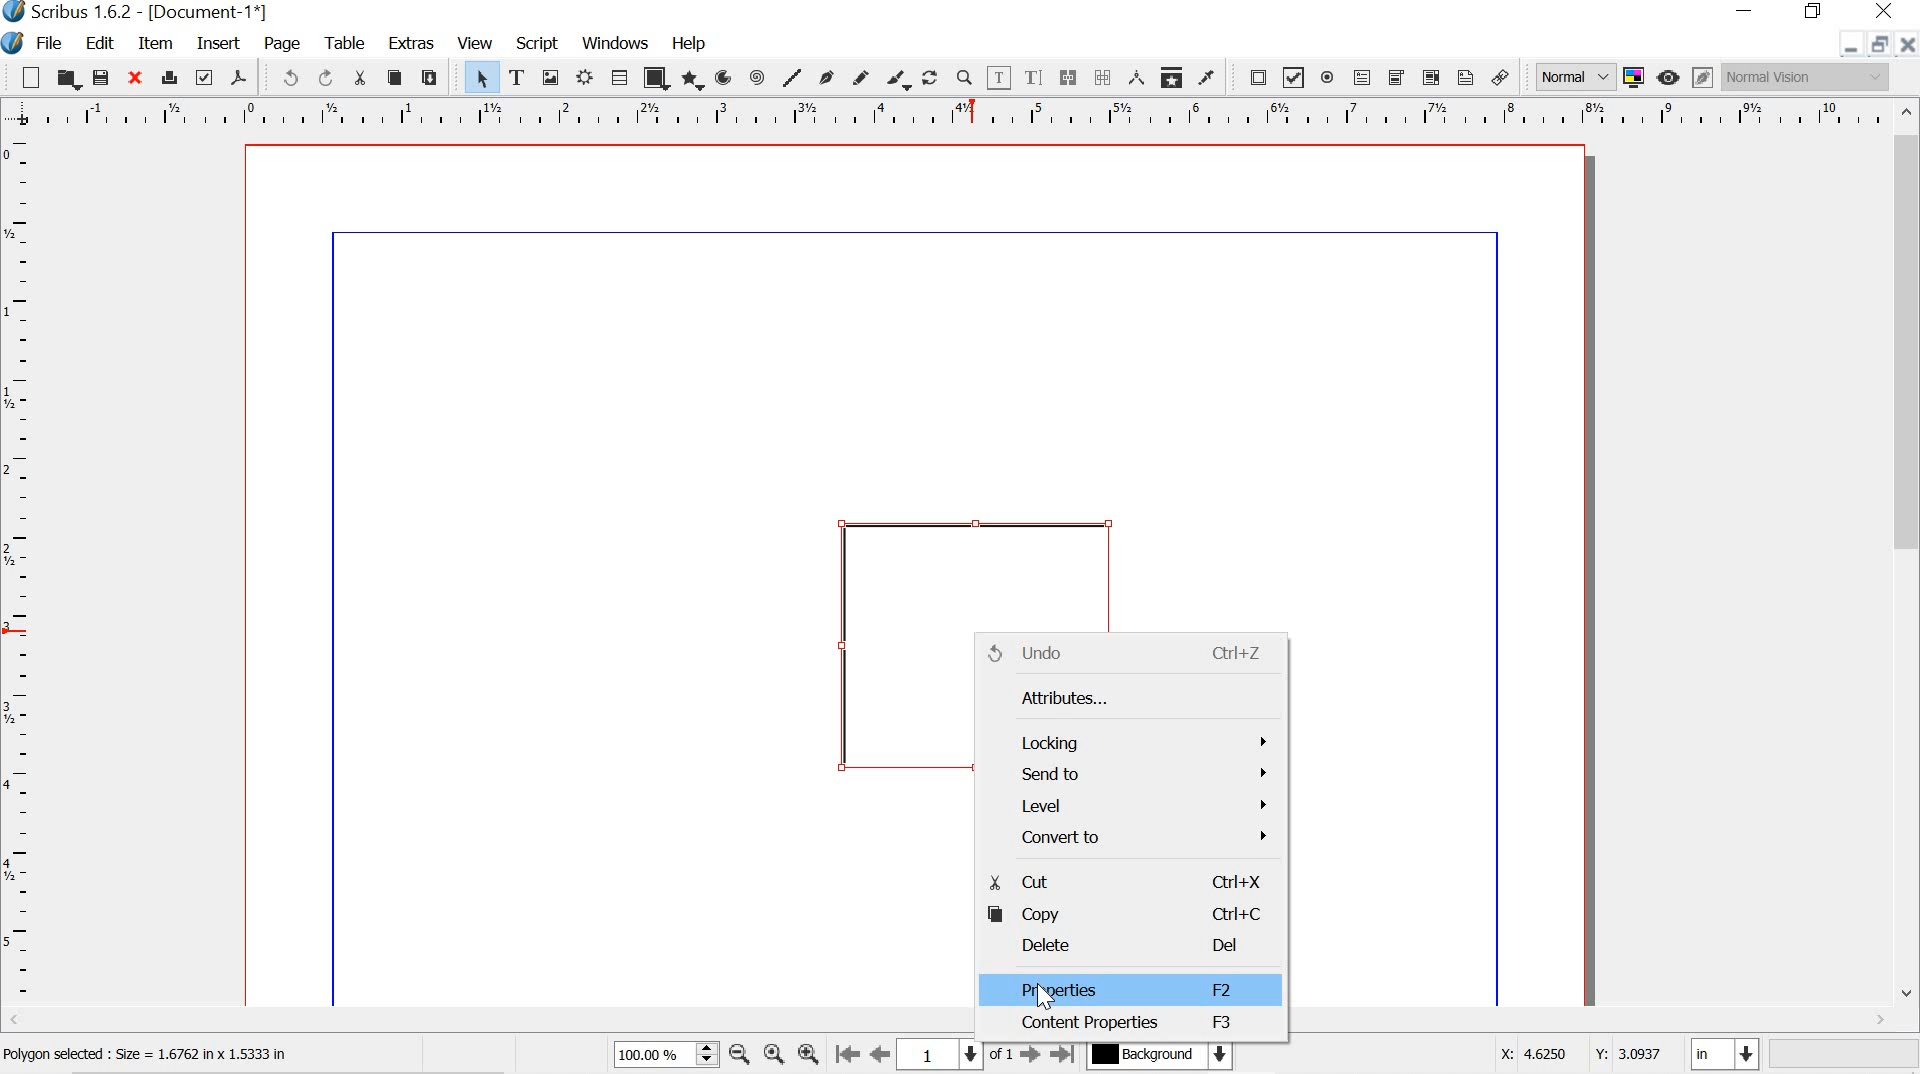  Describe the element at coordinates (1131, 807) in the screenshot. I see `Level` at that location.